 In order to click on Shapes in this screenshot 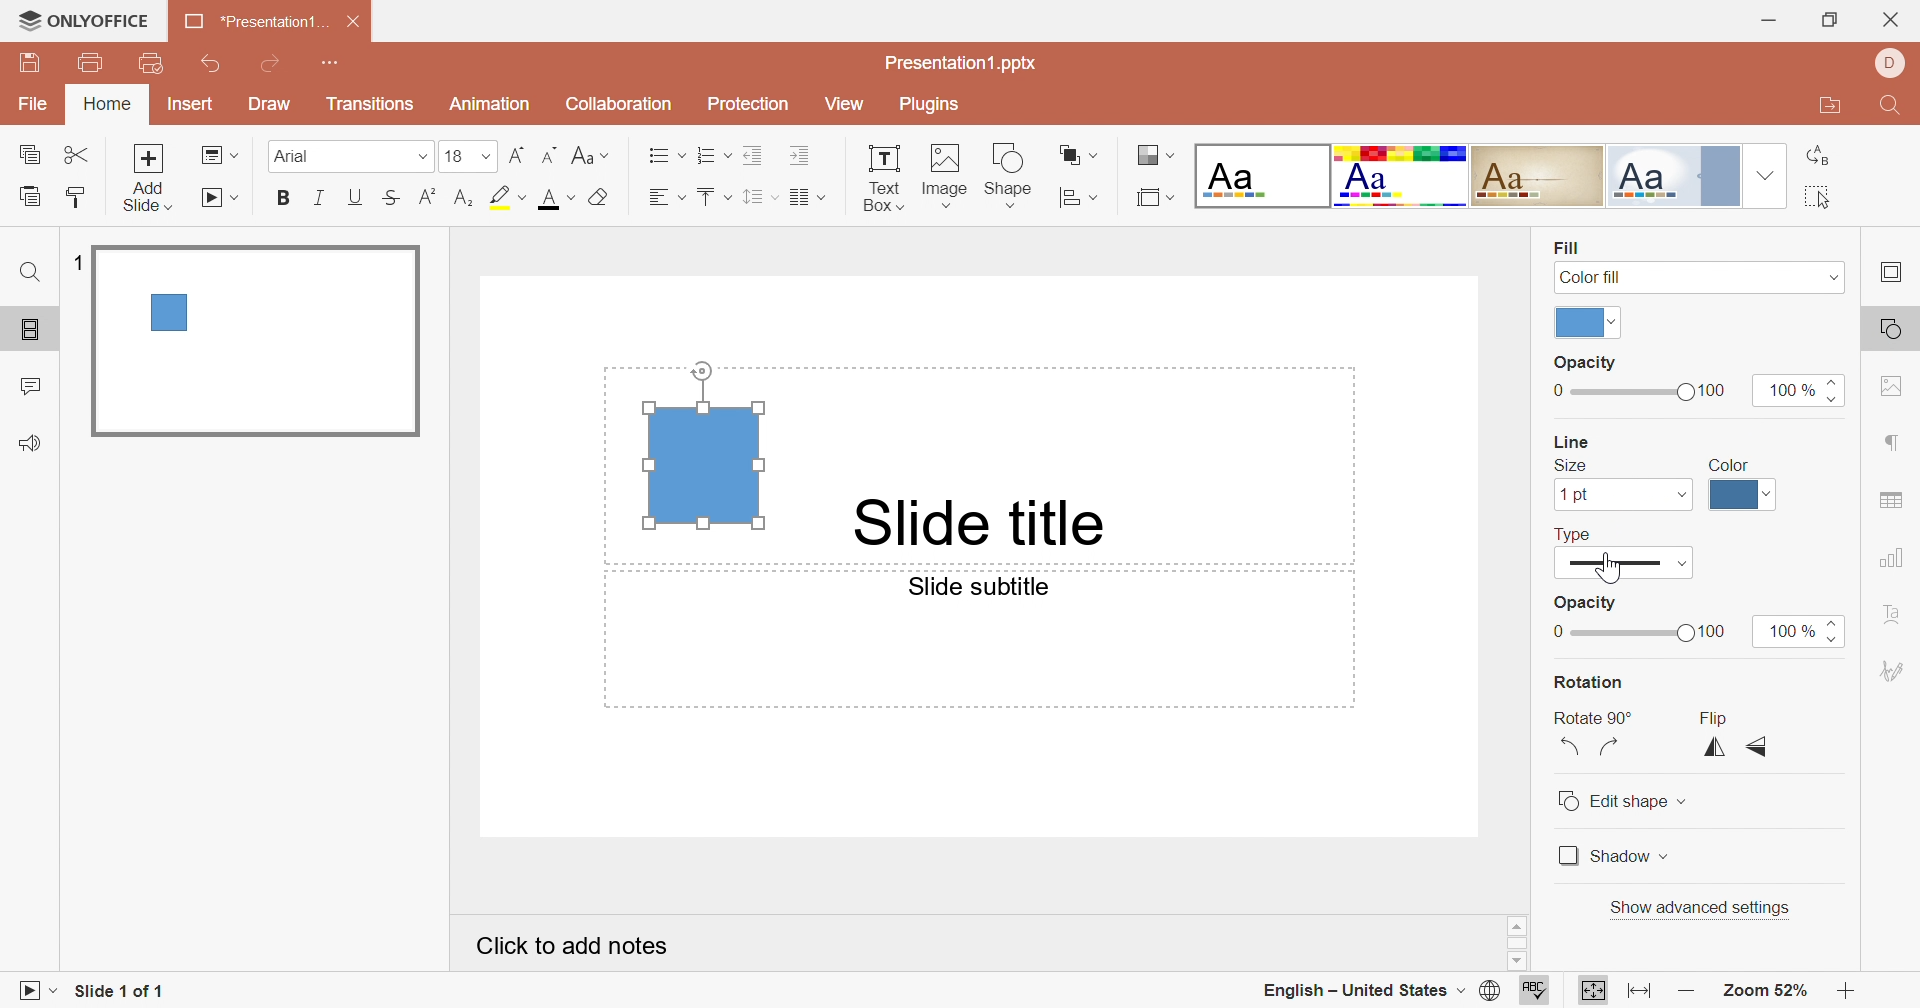, I will do `click(1013, 174)`.